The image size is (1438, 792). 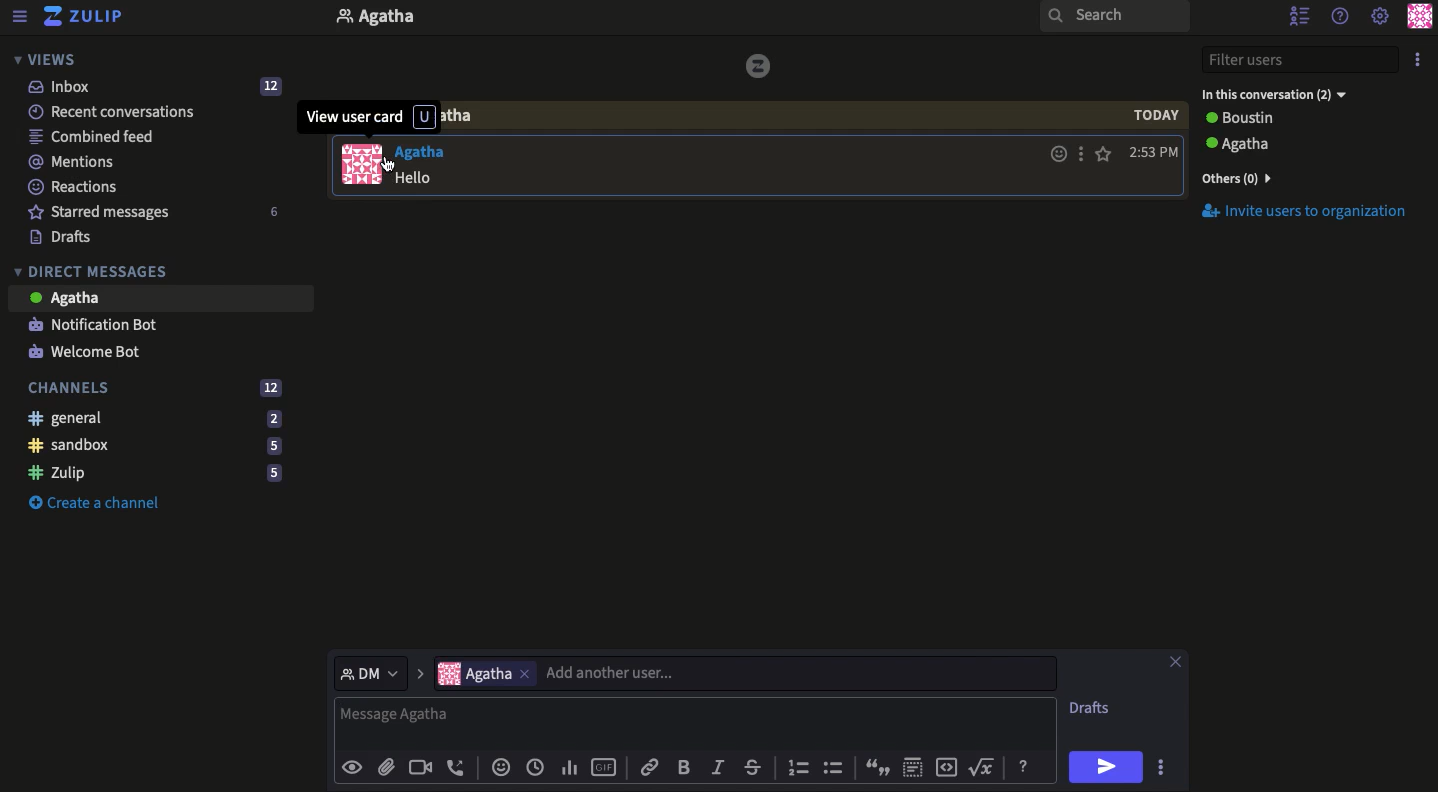 I want to click on View user card, so click(x=361, y=164).